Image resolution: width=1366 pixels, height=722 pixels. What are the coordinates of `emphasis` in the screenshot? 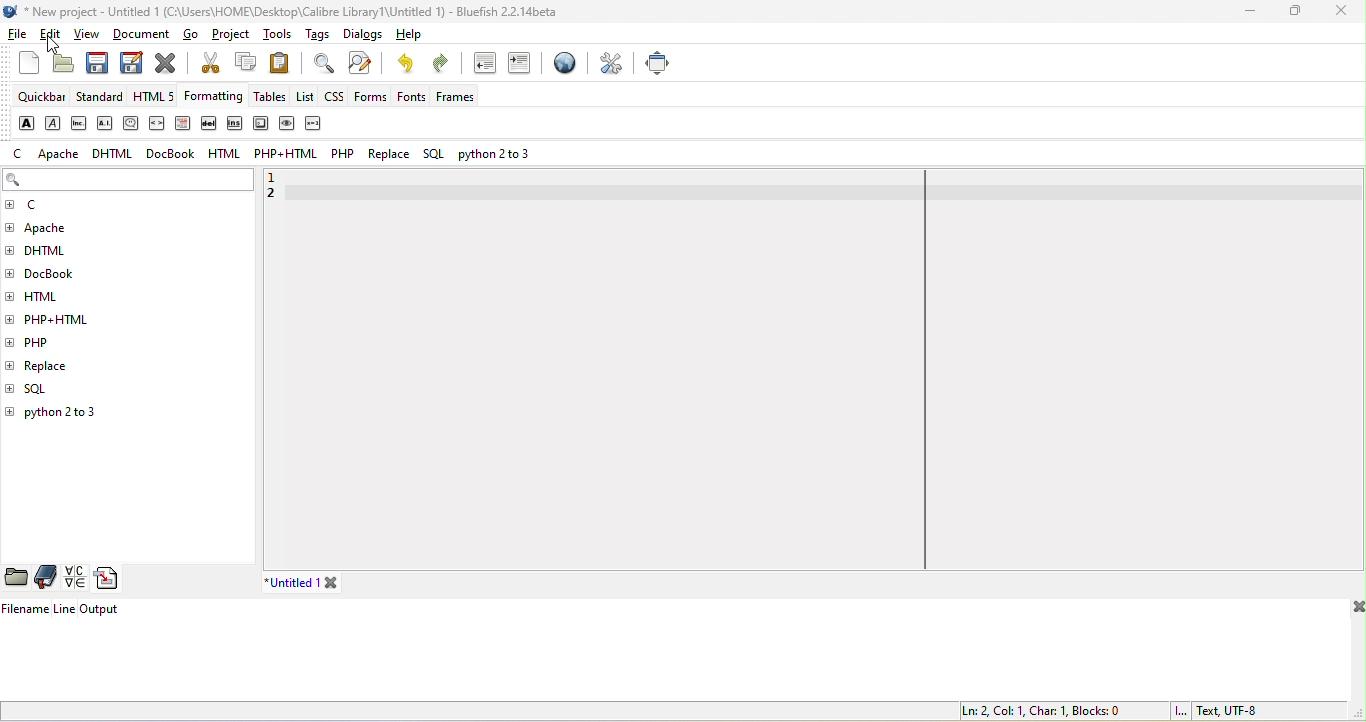 It's located at (53, 123).